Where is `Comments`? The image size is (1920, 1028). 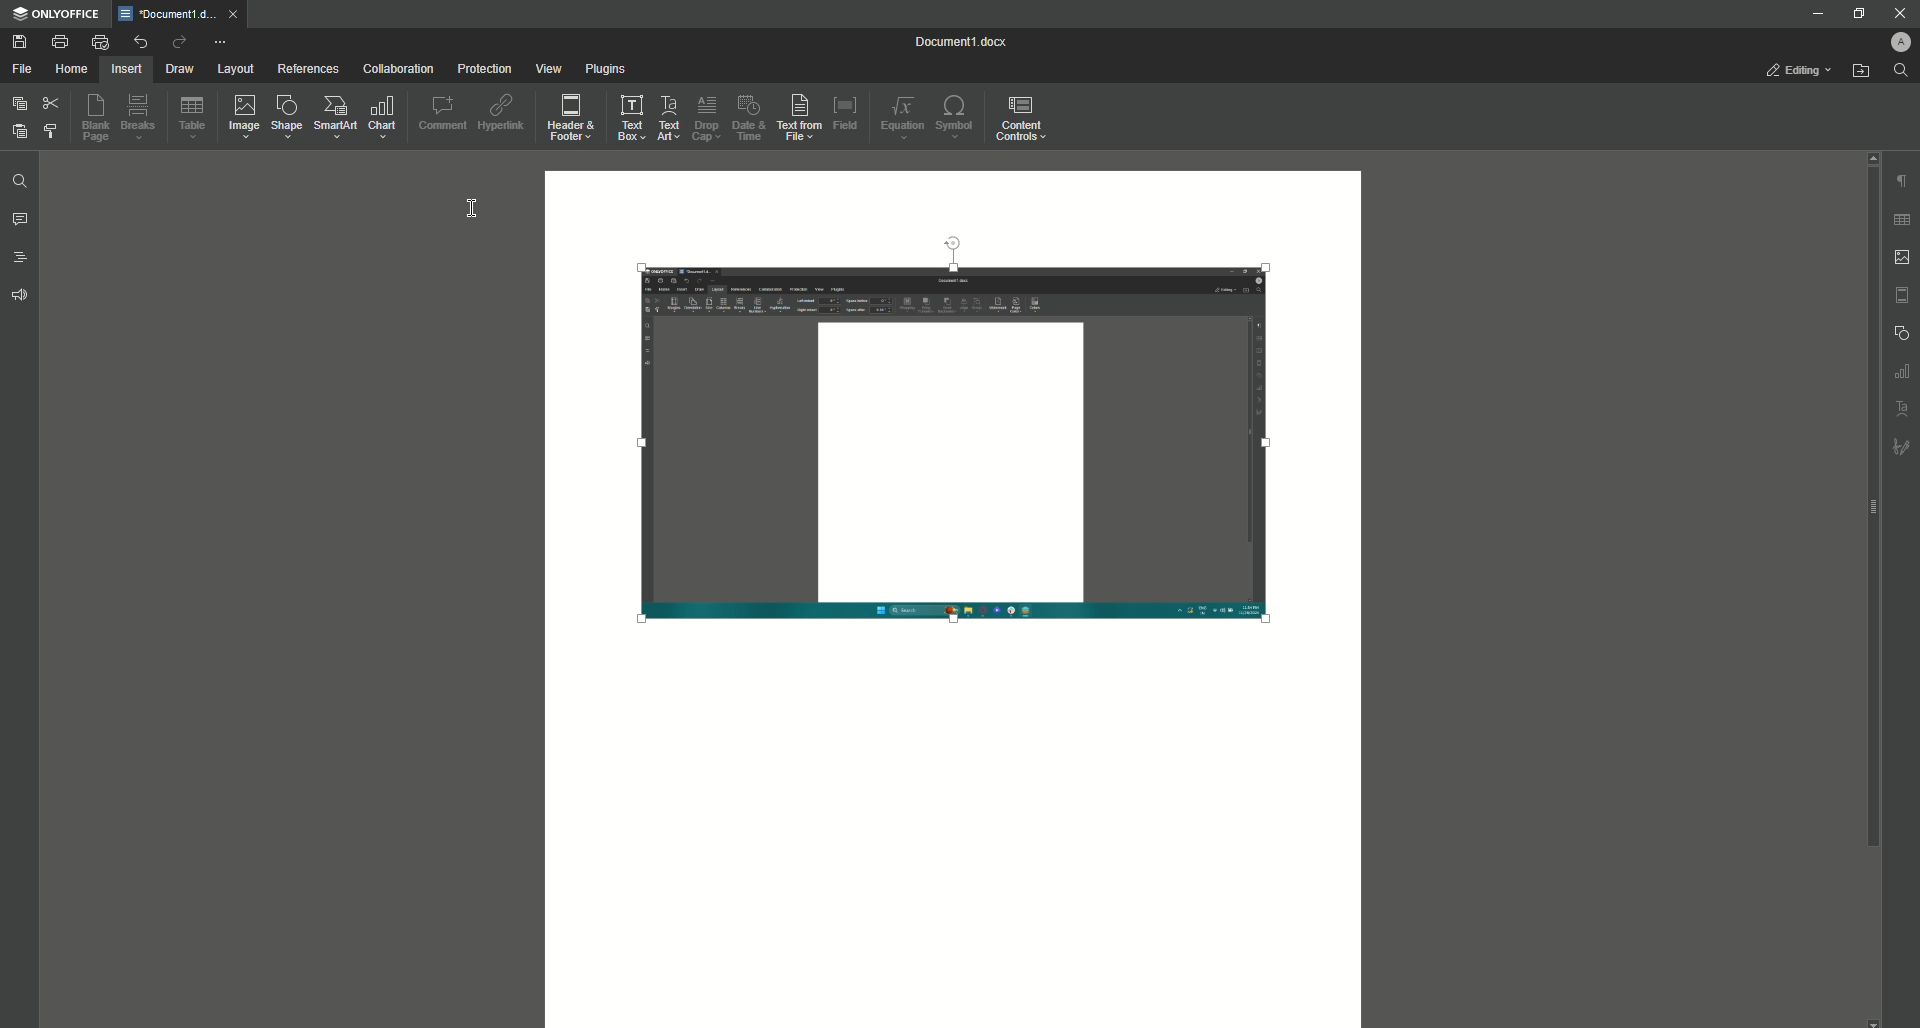 Comments is located at coordinates (23, 221).